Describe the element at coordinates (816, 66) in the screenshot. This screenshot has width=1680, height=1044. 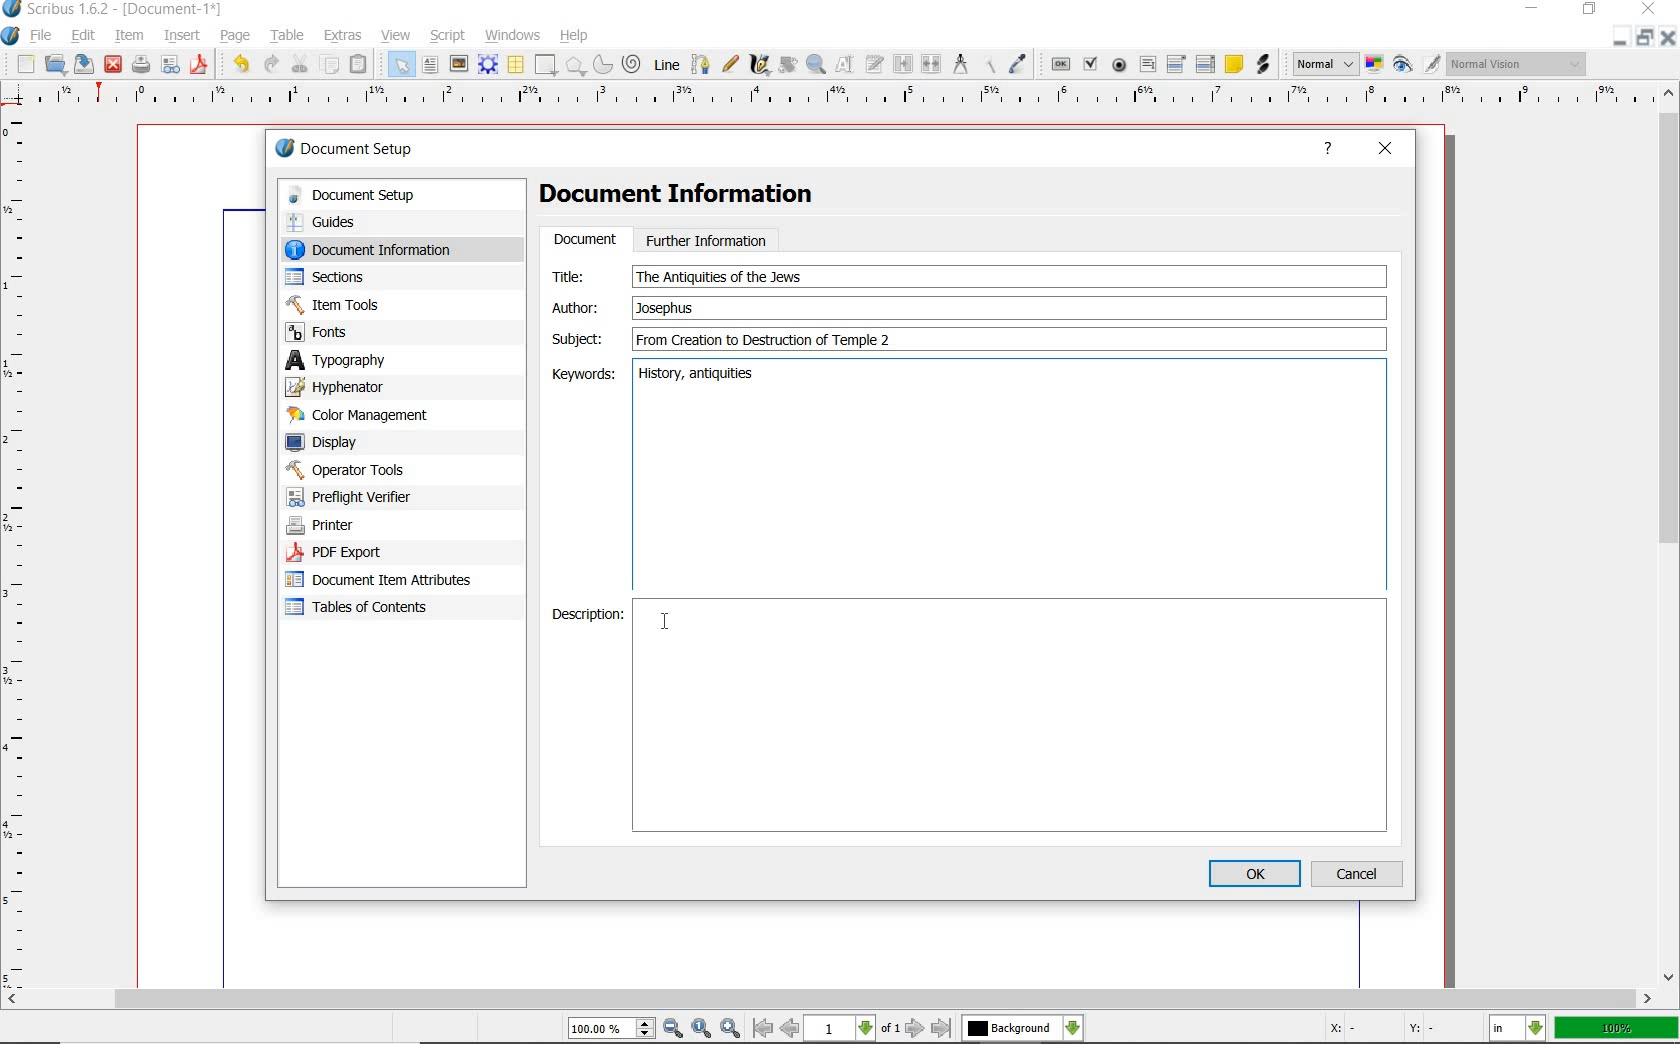
I see `zoom in or zoom out` at that location.